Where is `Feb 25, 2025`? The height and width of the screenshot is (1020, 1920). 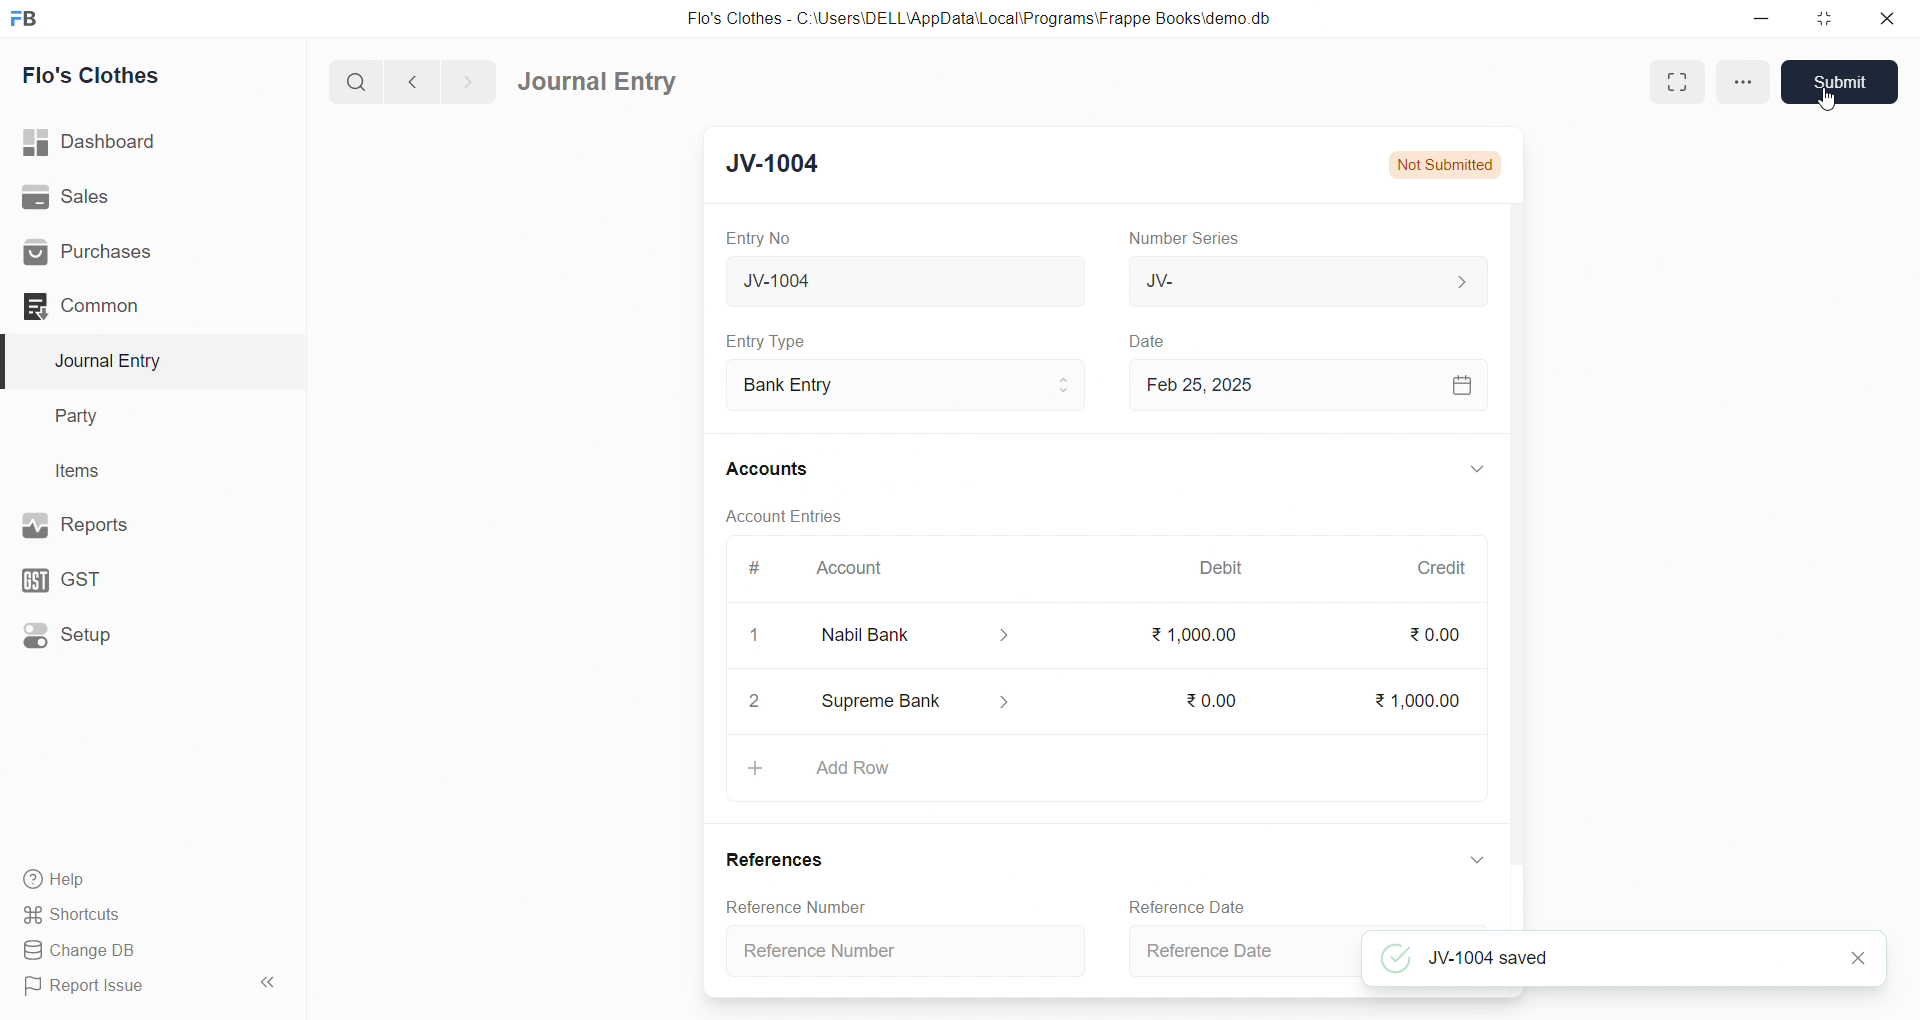 Feb 25, 2025 is located at coordinates (1304, 384).